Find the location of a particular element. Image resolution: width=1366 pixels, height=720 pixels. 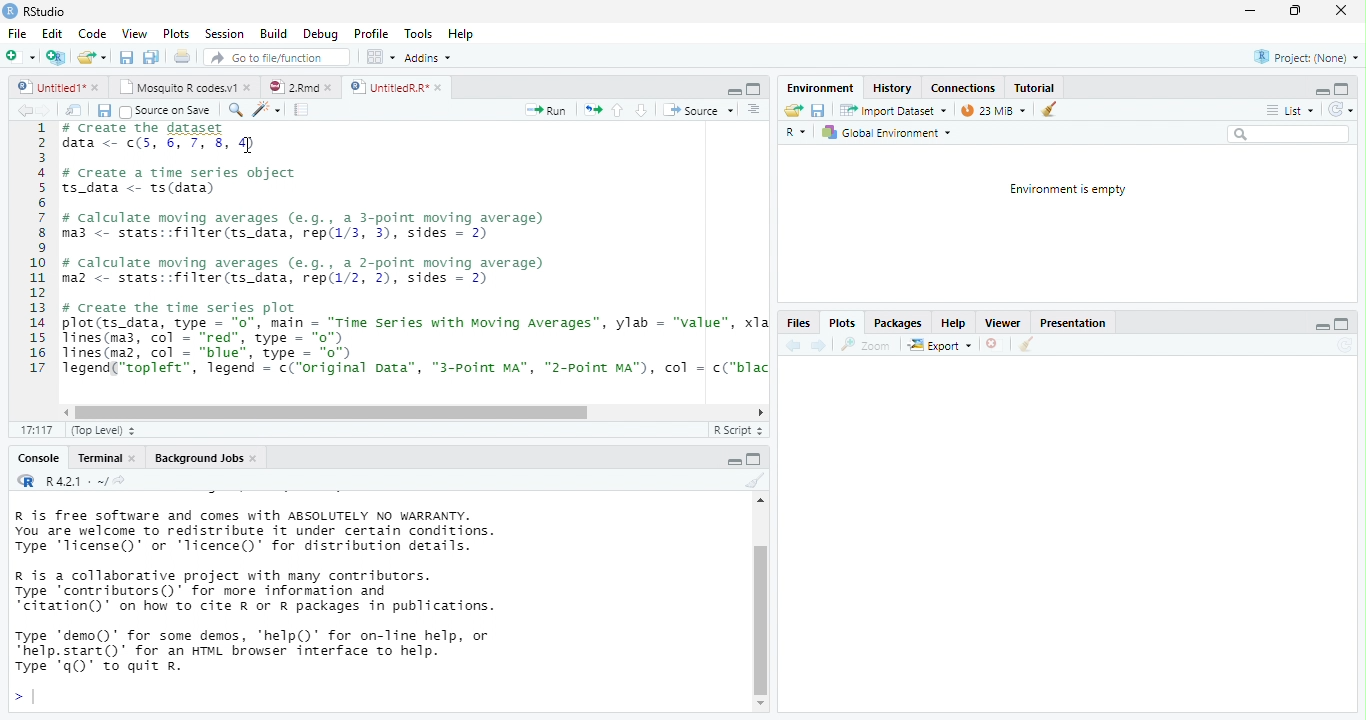

Files is located at coordinates (797, 324).